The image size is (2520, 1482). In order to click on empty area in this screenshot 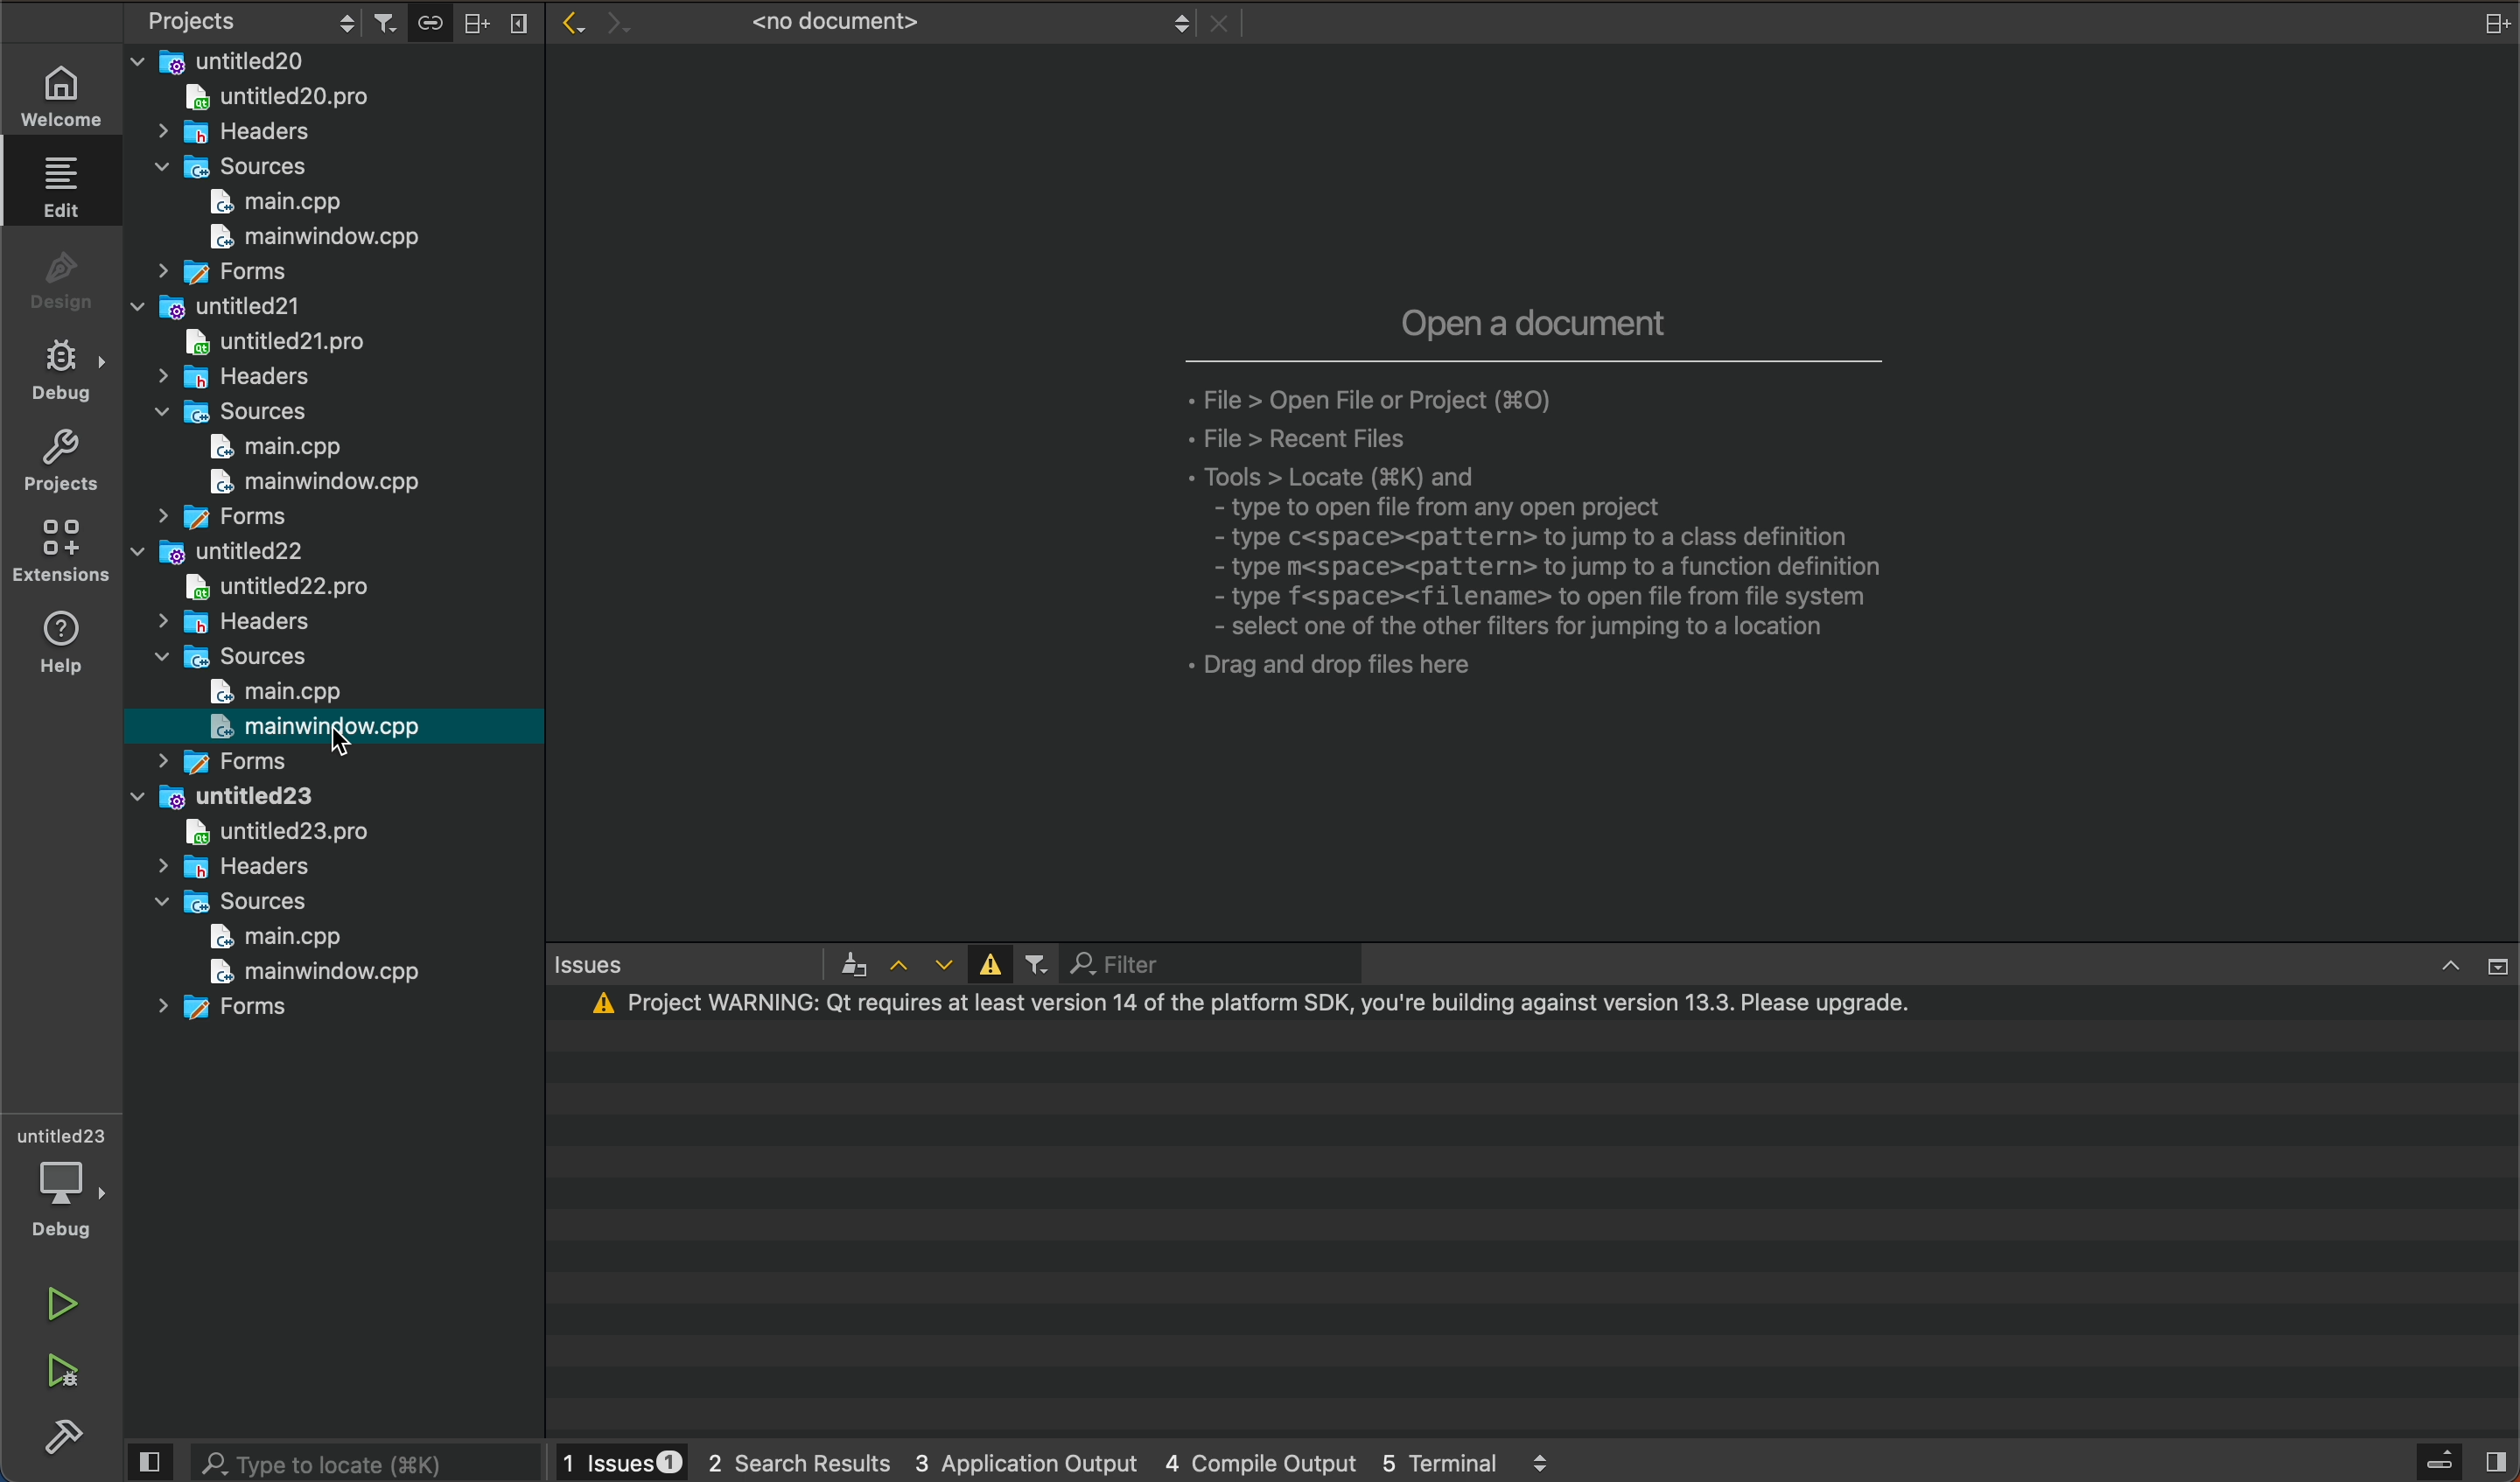, I will do `click(1533, 498)`.